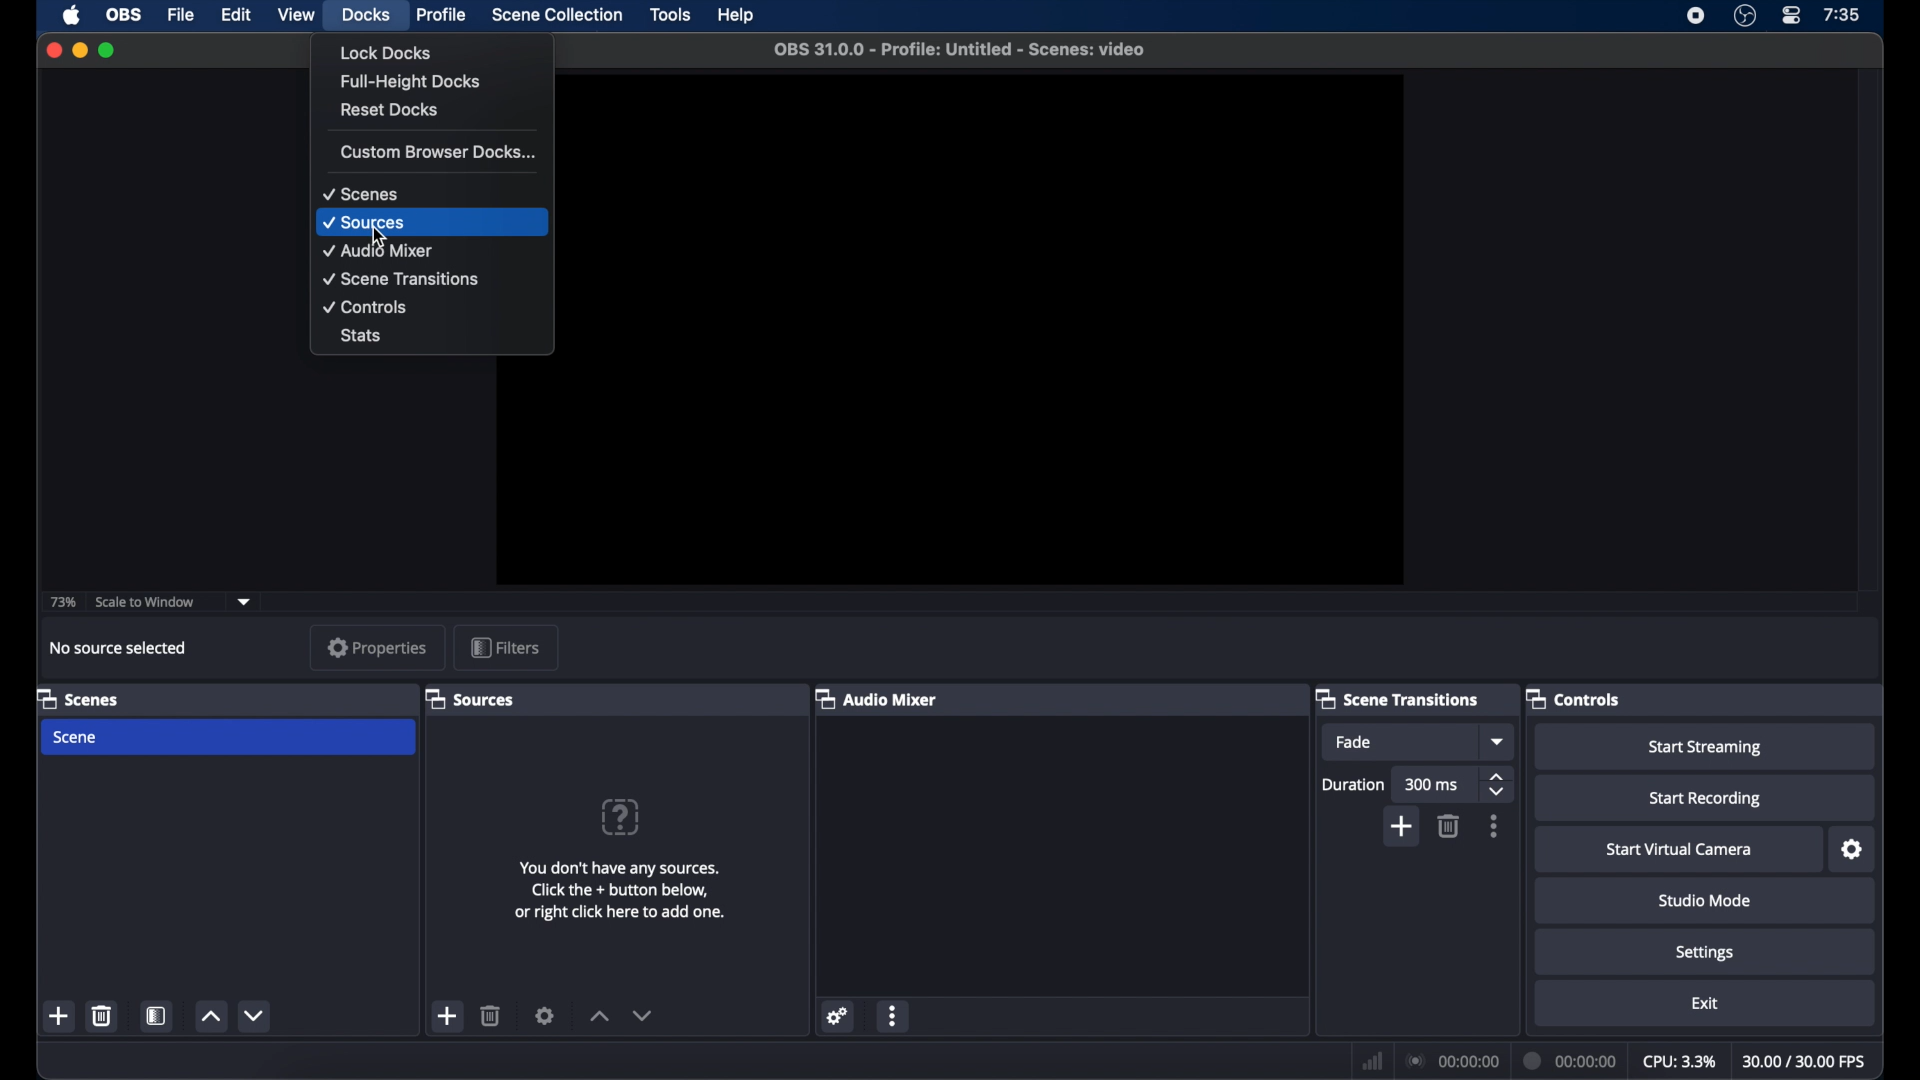  What do you see at coordinates (110, 50) in the screenshot?
I see `maximize` at bounding box center [110, 50].